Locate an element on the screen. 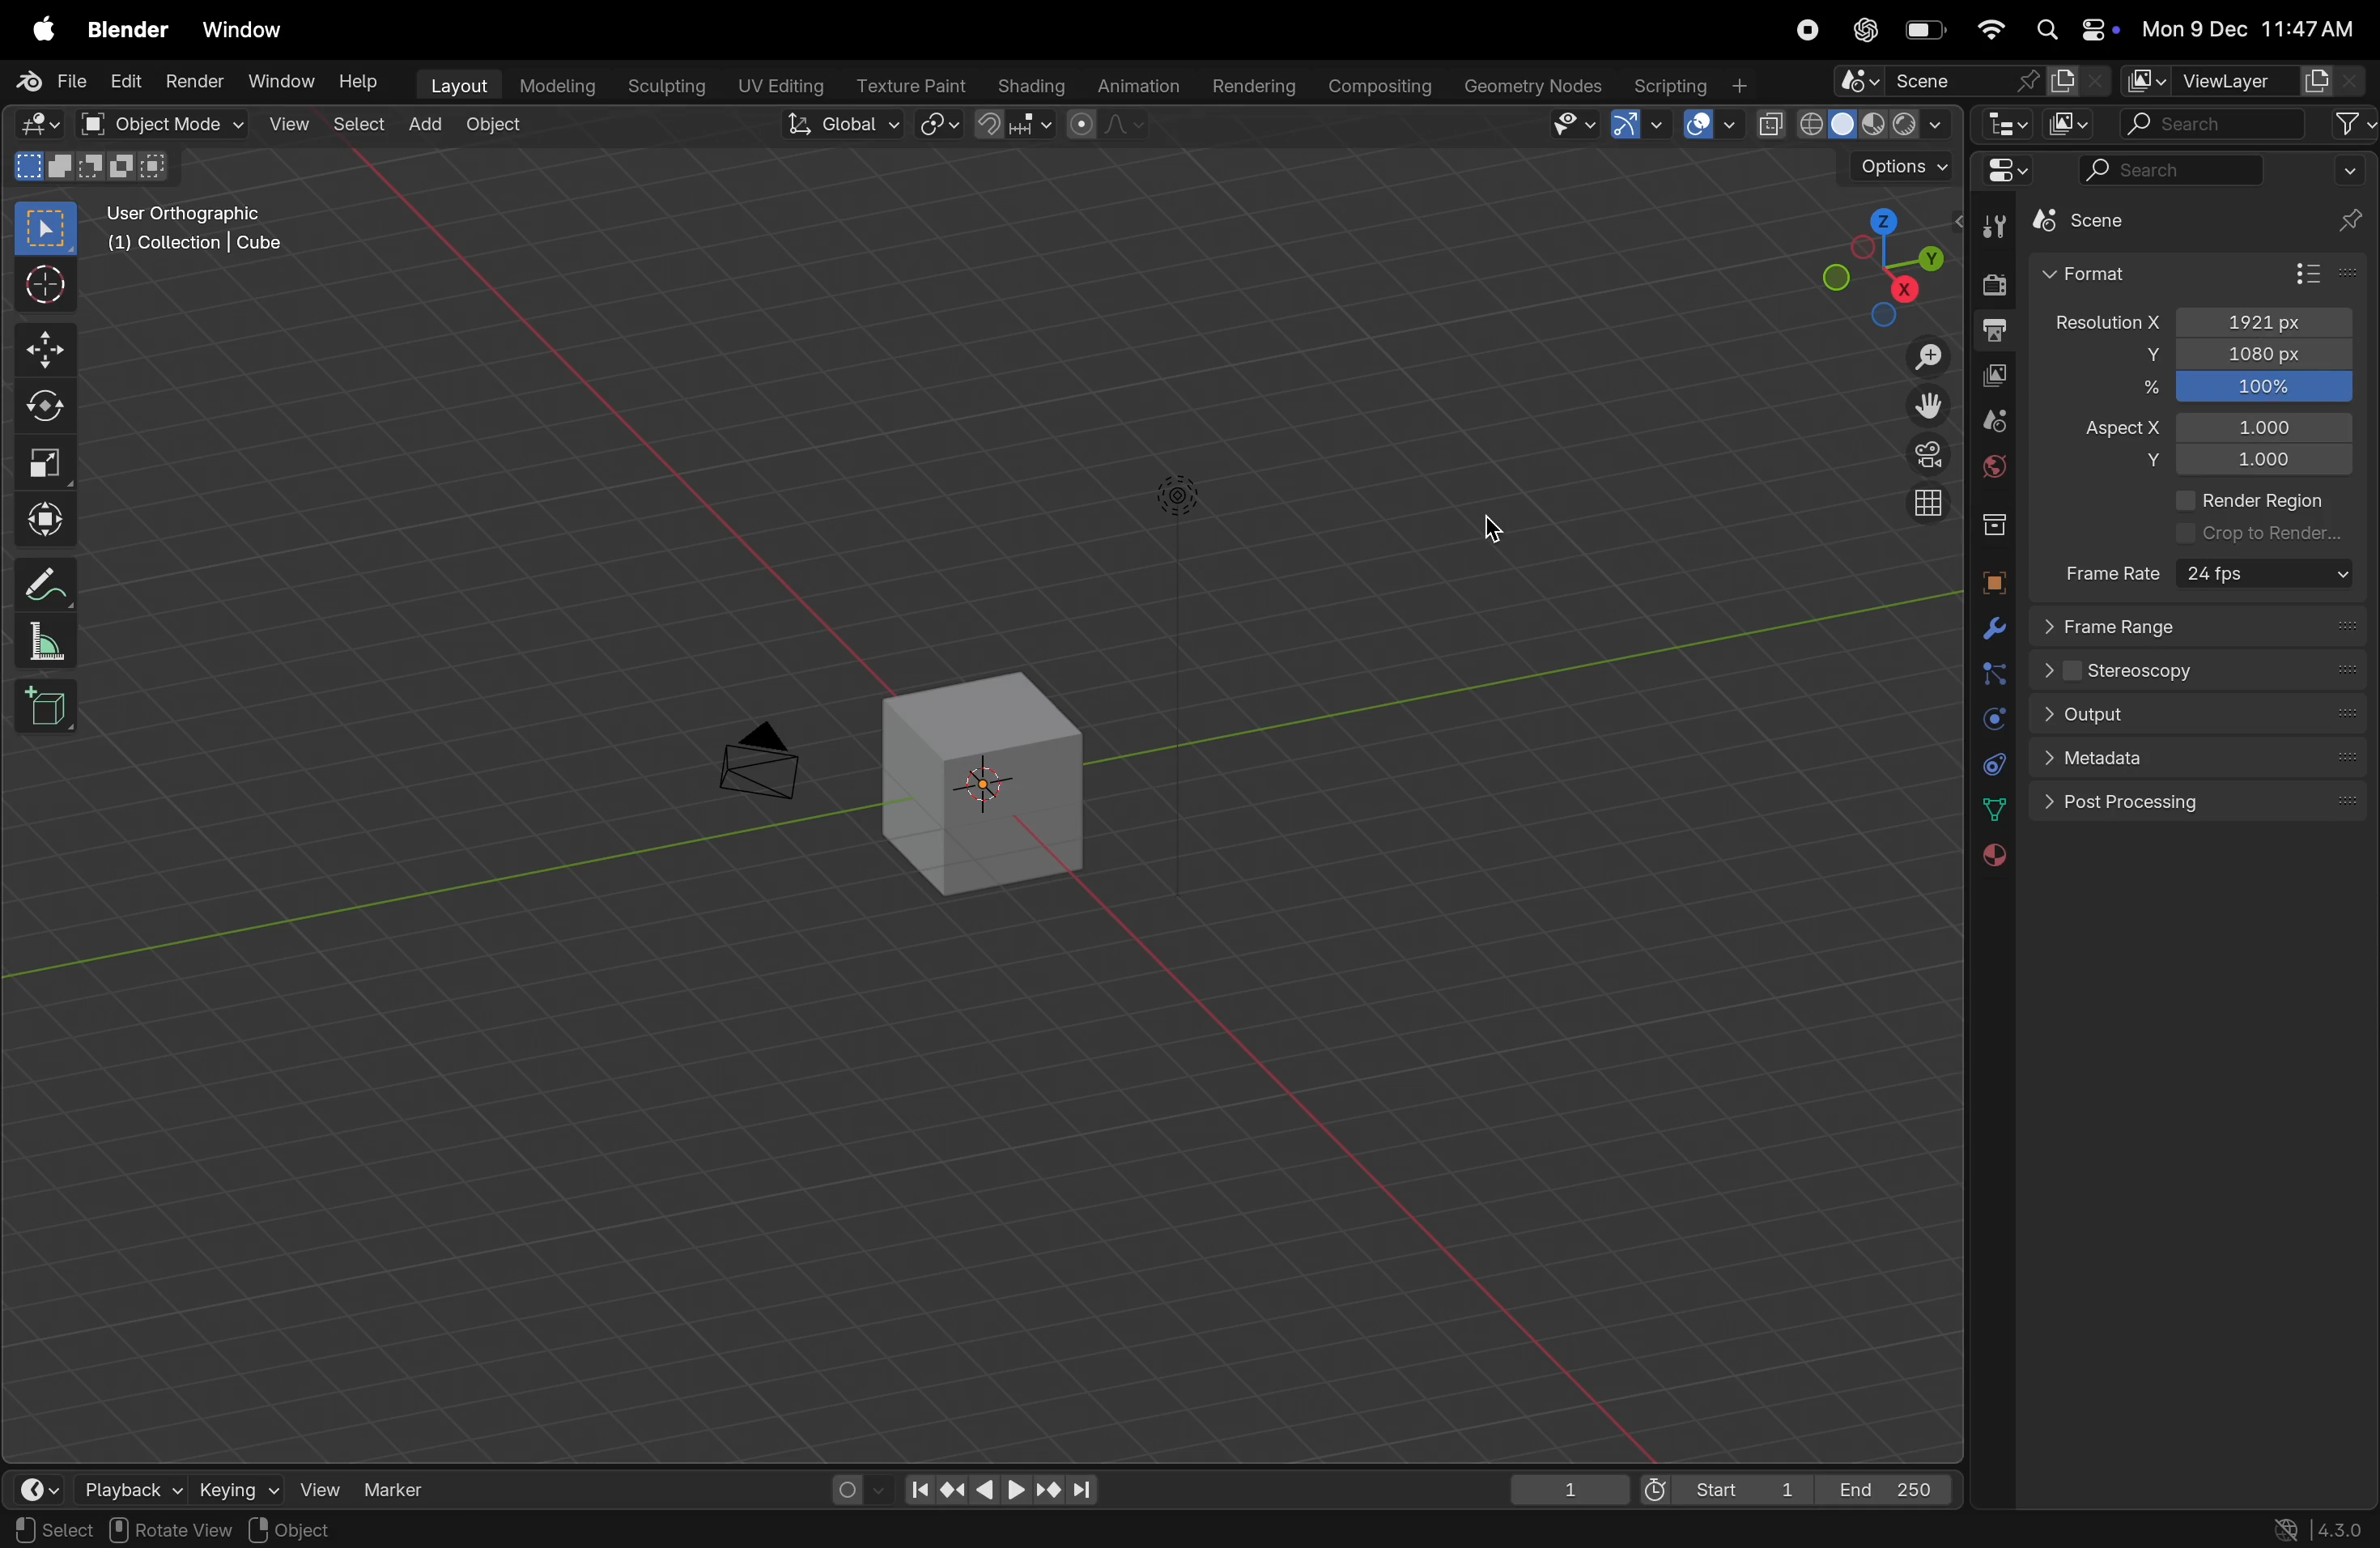  display mode is located at coordinates (2079, 123).